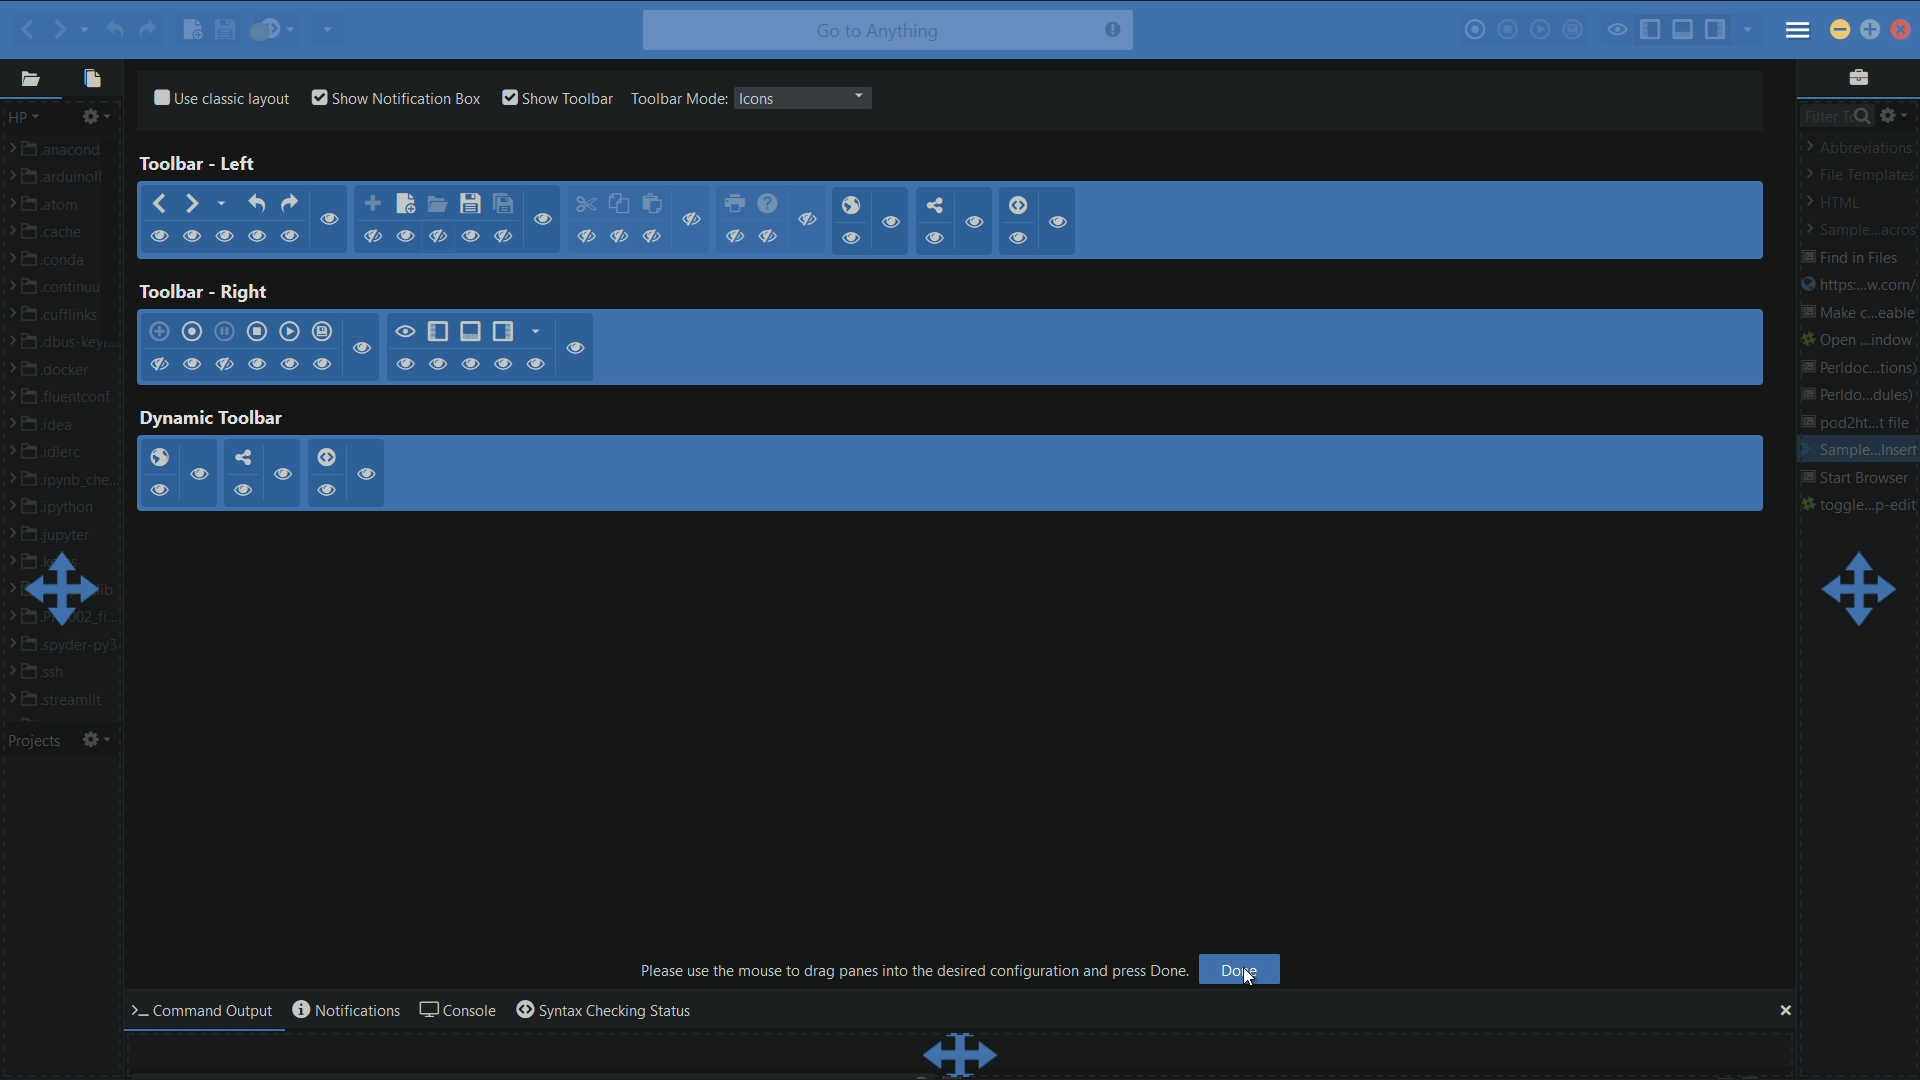 This screenshot has height=1080, width=1920. What do you see at coordinates (502, 332) in the screenshot?
I see `show/hide right pane` at bounding box center [502, 332].